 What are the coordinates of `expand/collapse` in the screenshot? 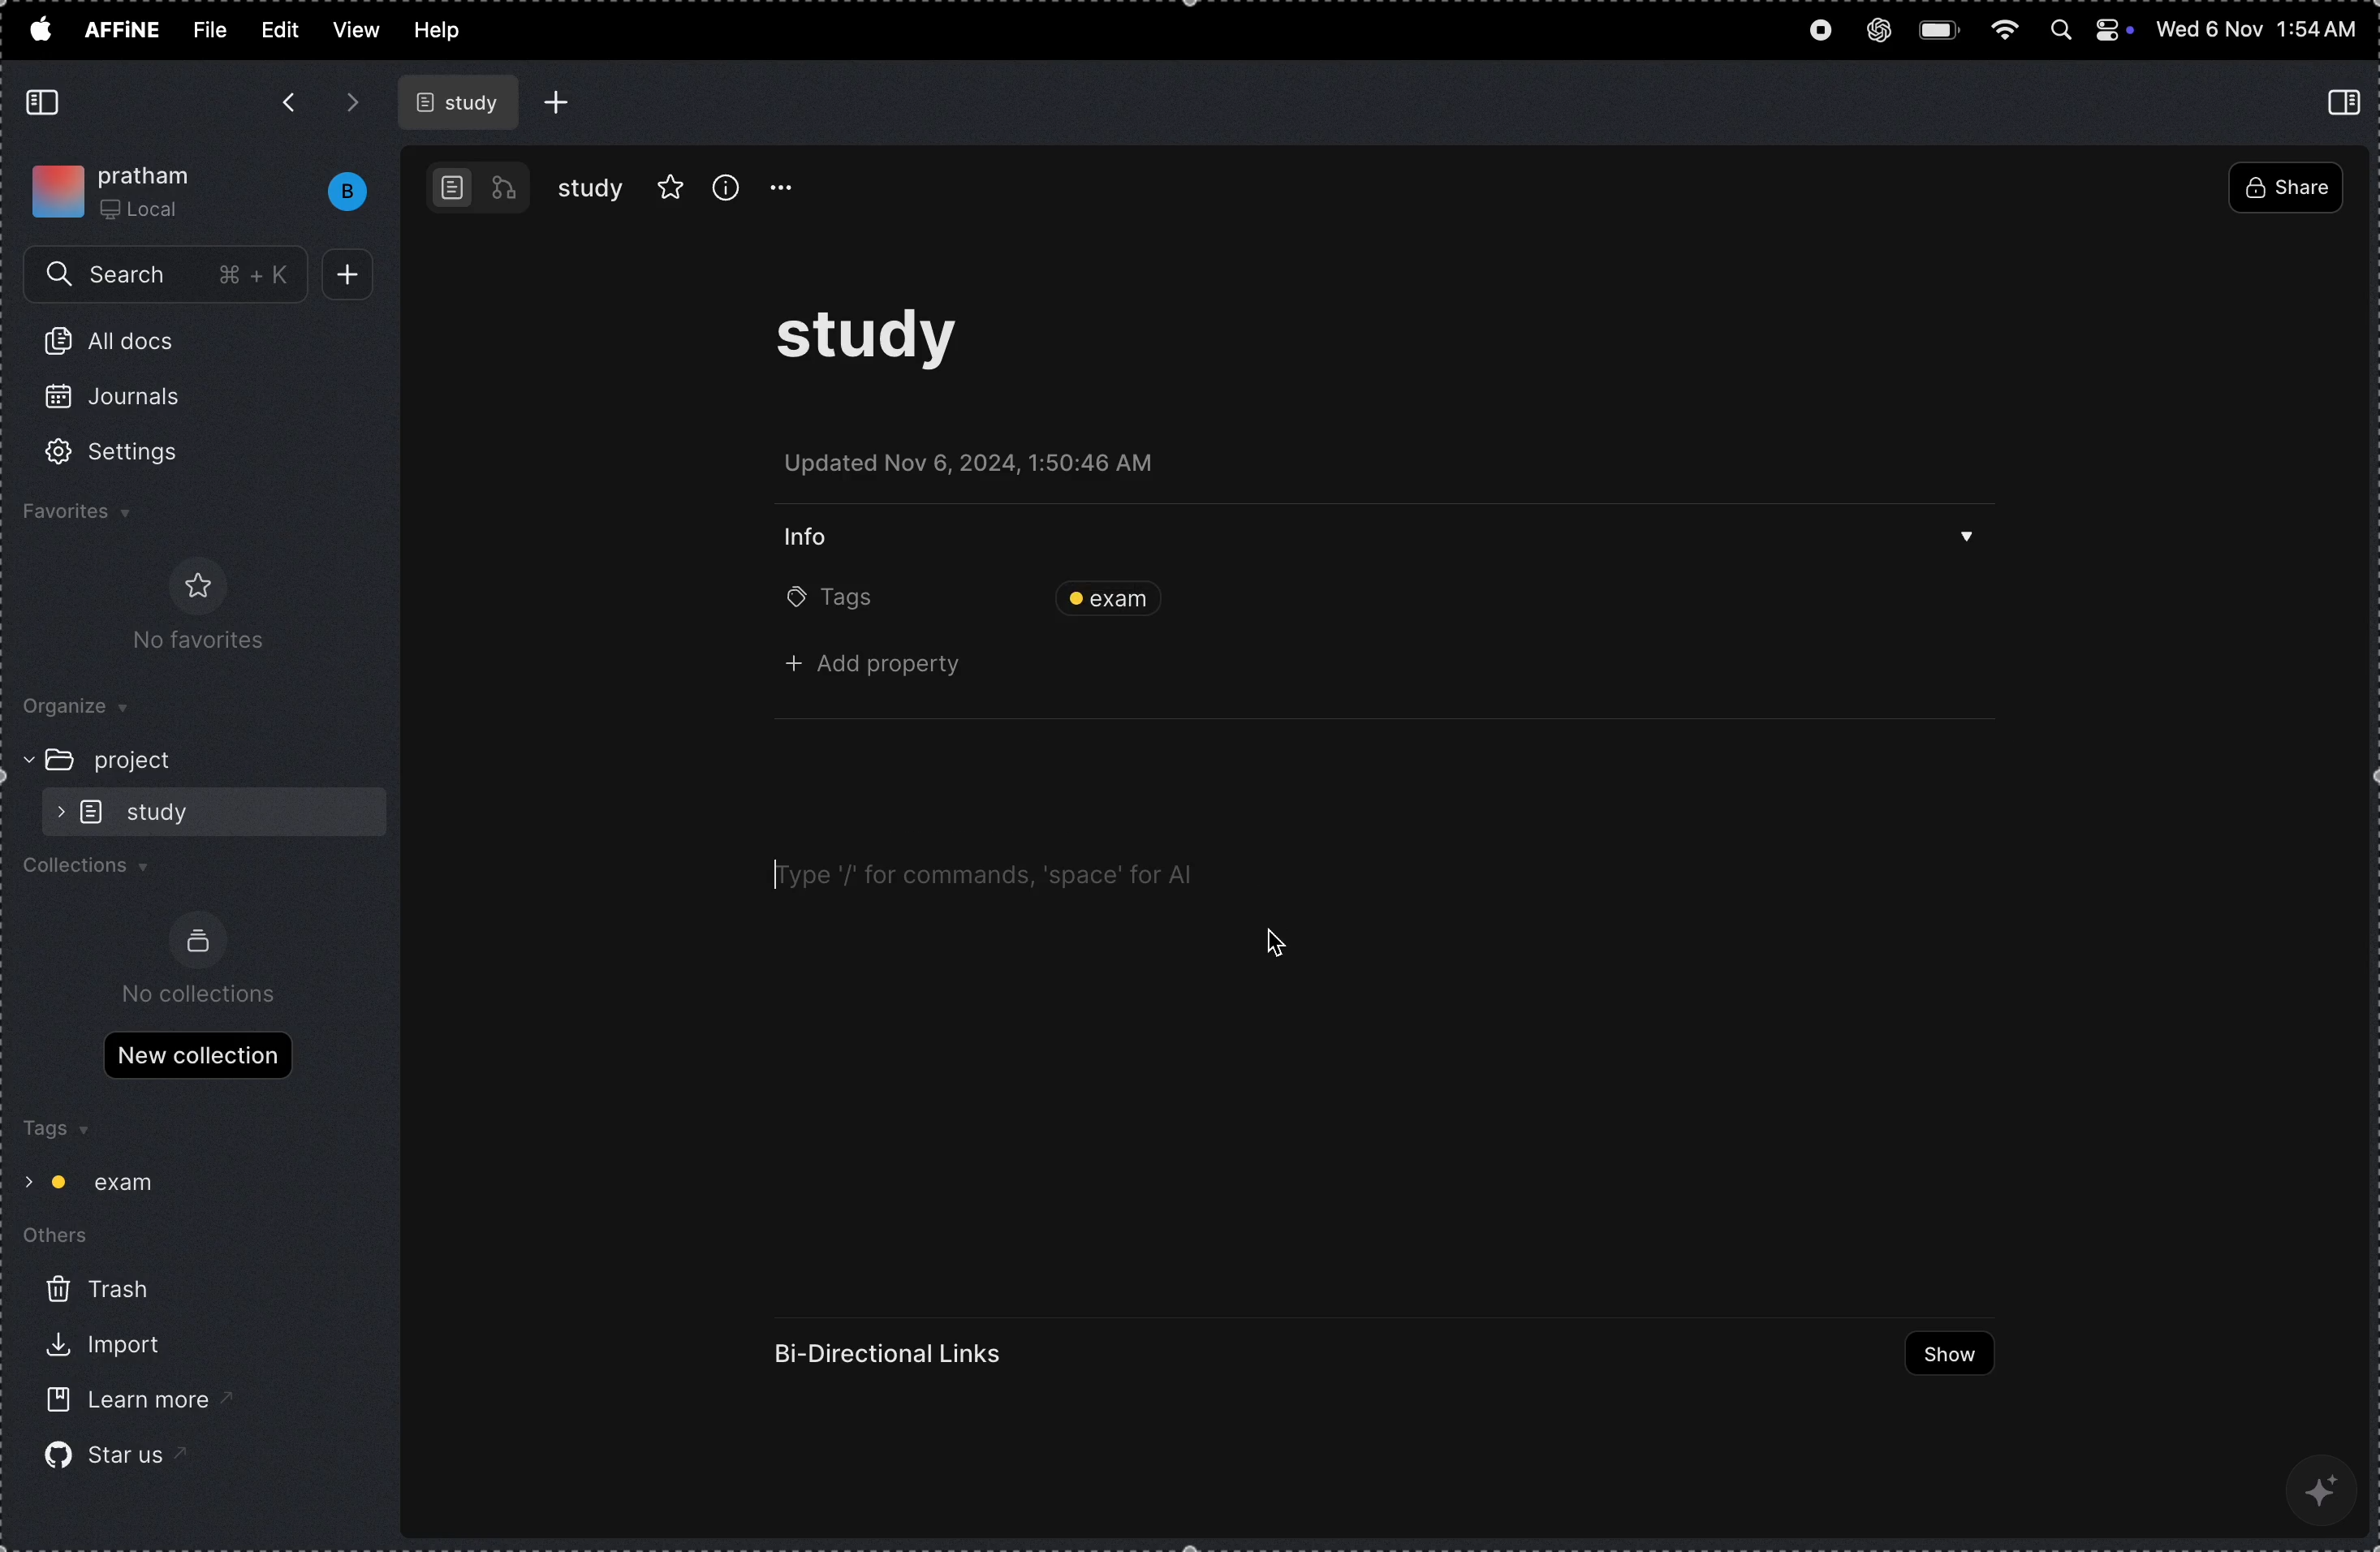 It's located at (54, 811).